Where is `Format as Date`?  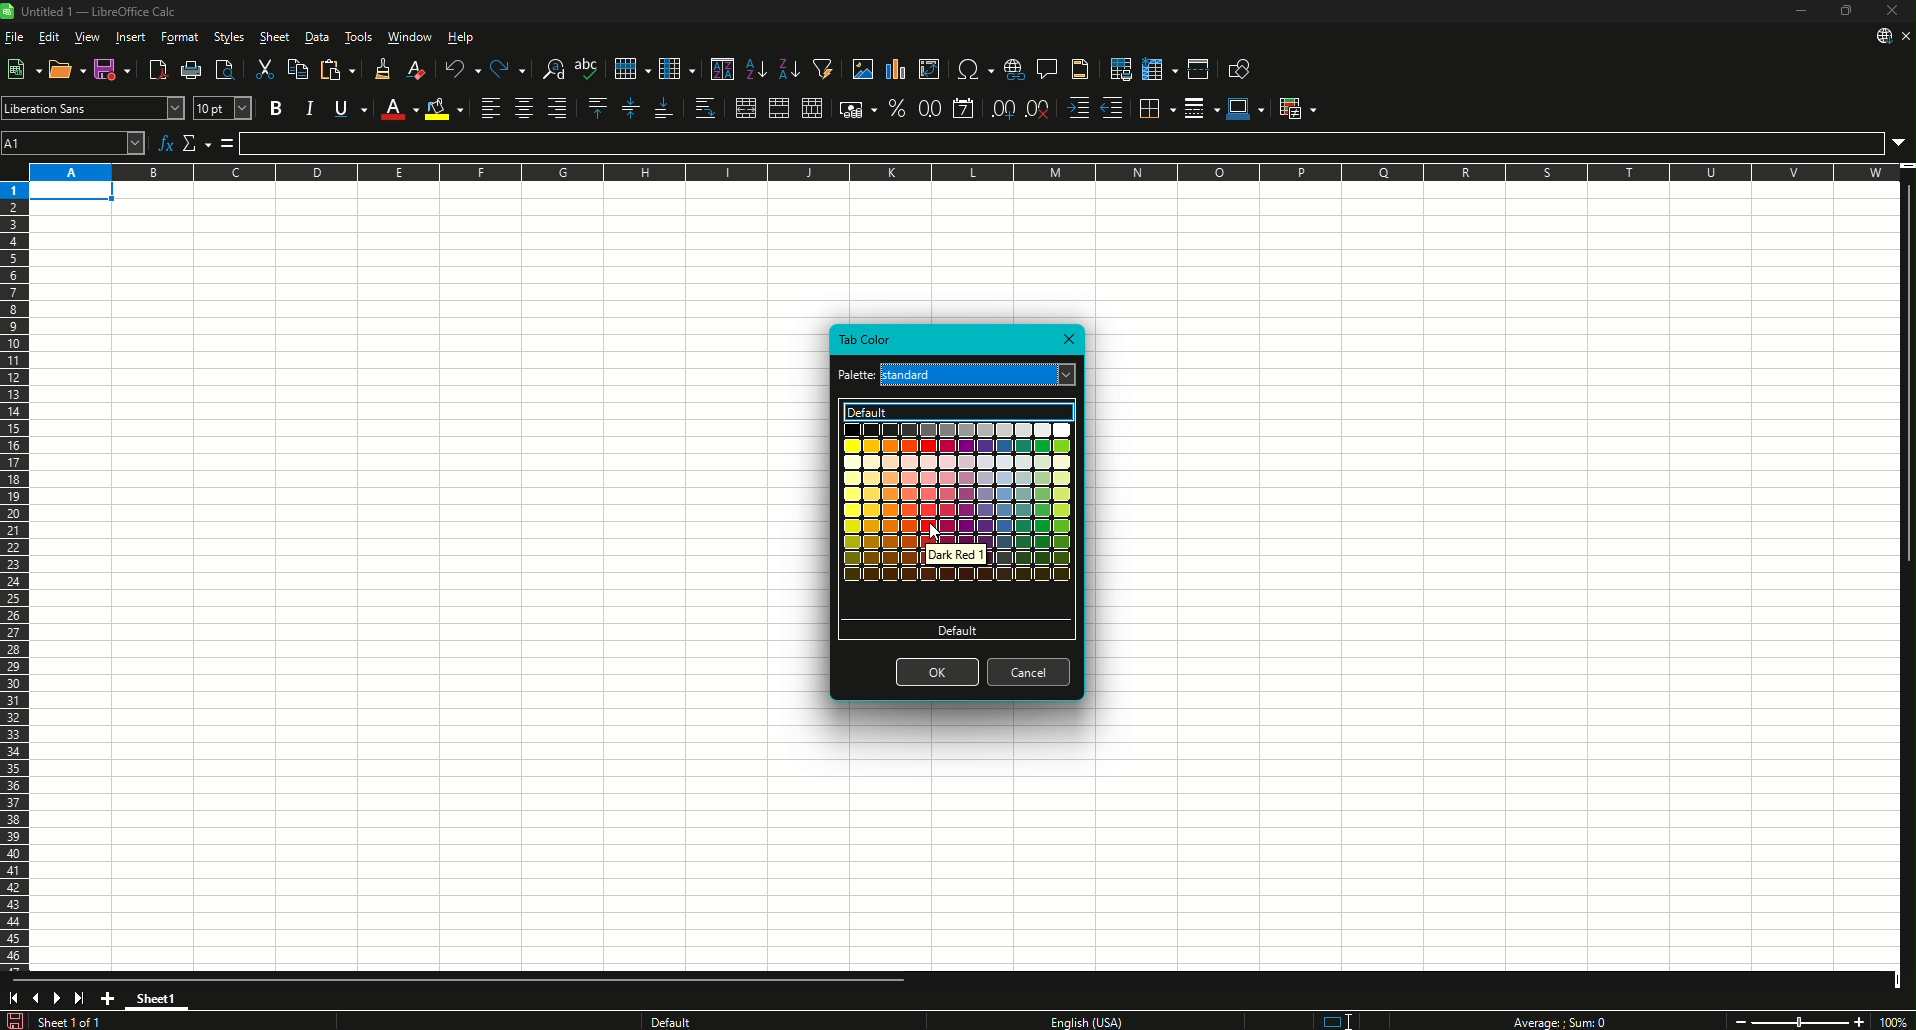
Format as Date is located at coordinates (964, 108).